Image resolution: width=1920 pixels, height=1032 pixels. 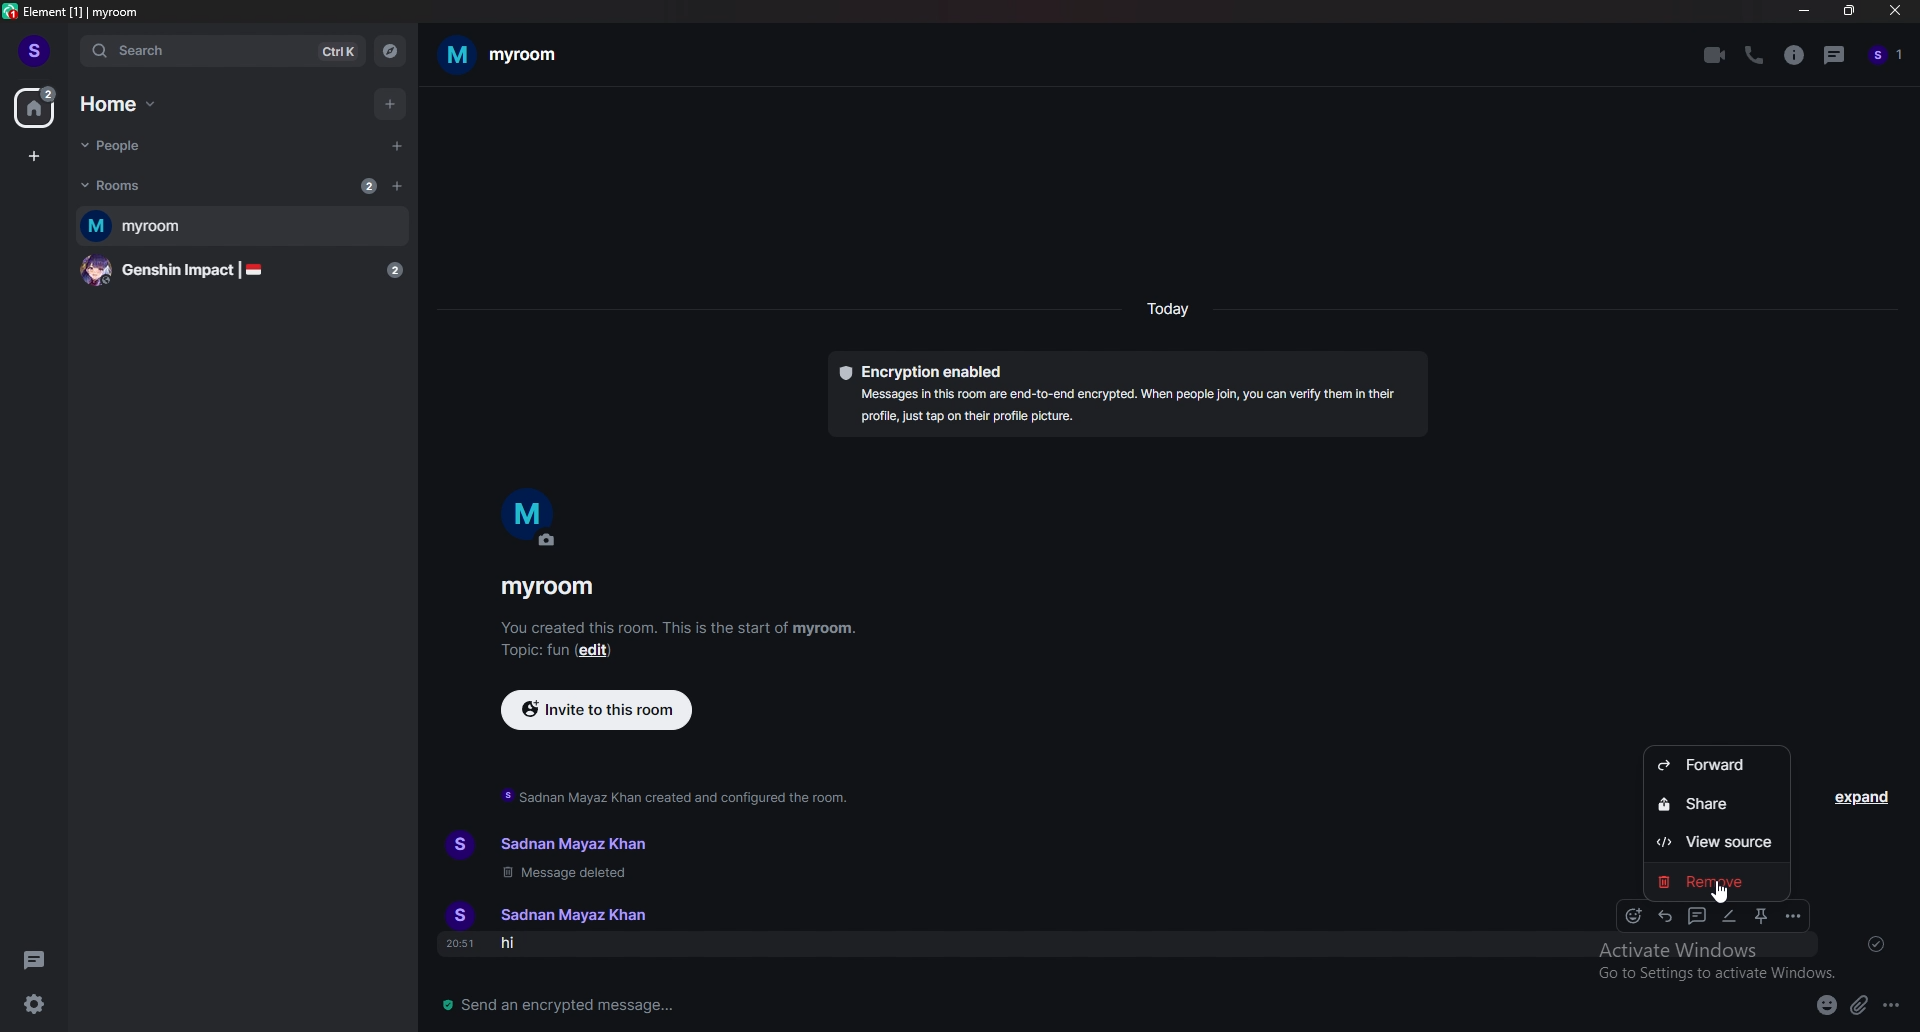 I want to click on close, so click(x=1891, y=12).